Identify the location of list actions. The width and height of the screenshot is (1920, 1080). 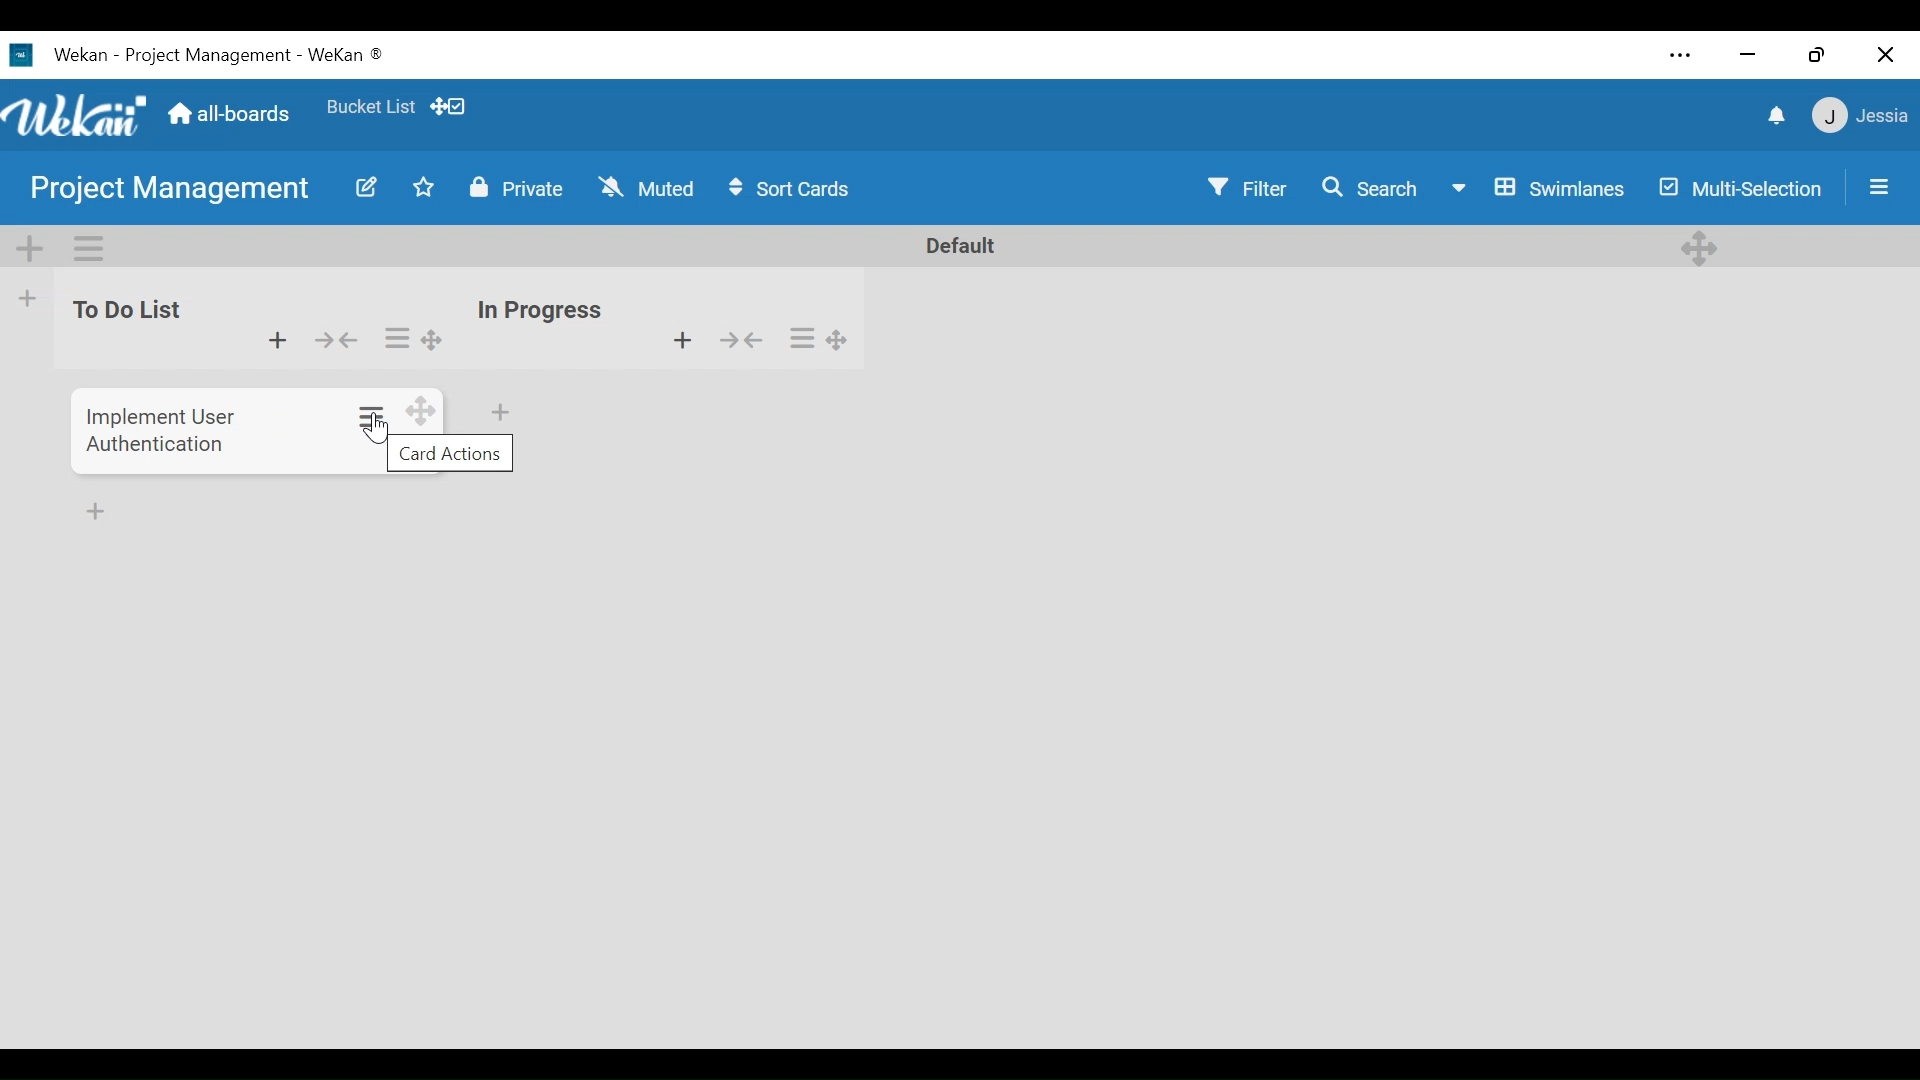
(396, 340).